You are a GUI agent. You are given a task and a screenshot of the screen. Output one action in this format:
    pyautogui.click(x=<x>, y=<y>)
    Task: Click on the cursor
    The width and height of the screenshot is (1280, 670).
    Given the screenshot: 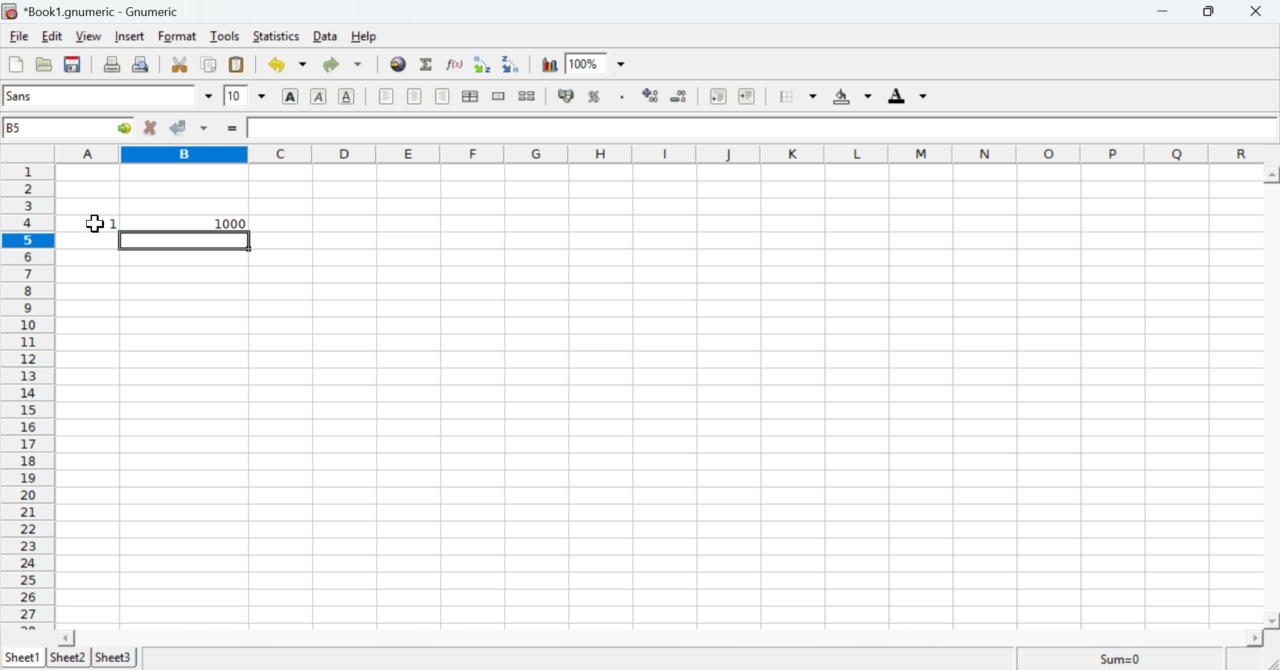 What is the action you would take?
    pyautogui.click(x=95, y=224)
    